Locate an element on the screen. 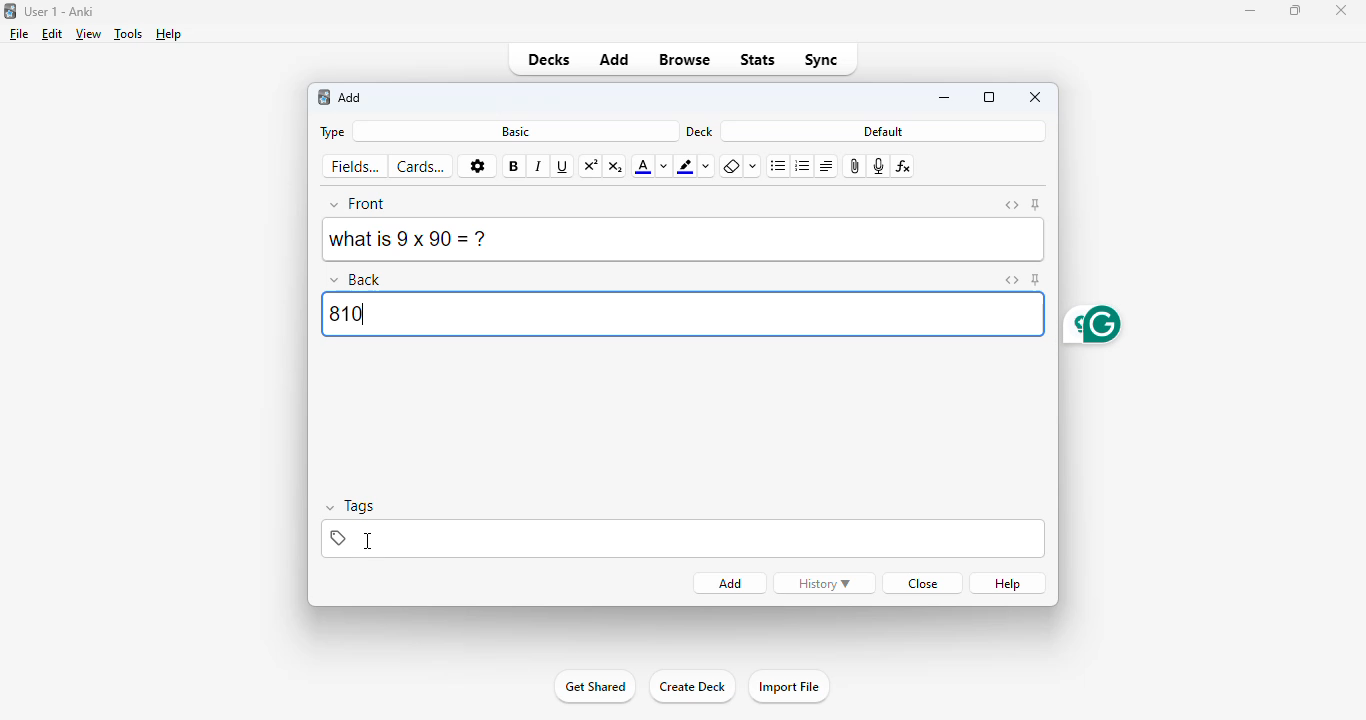  create deck is located at coordinates (692, 687).